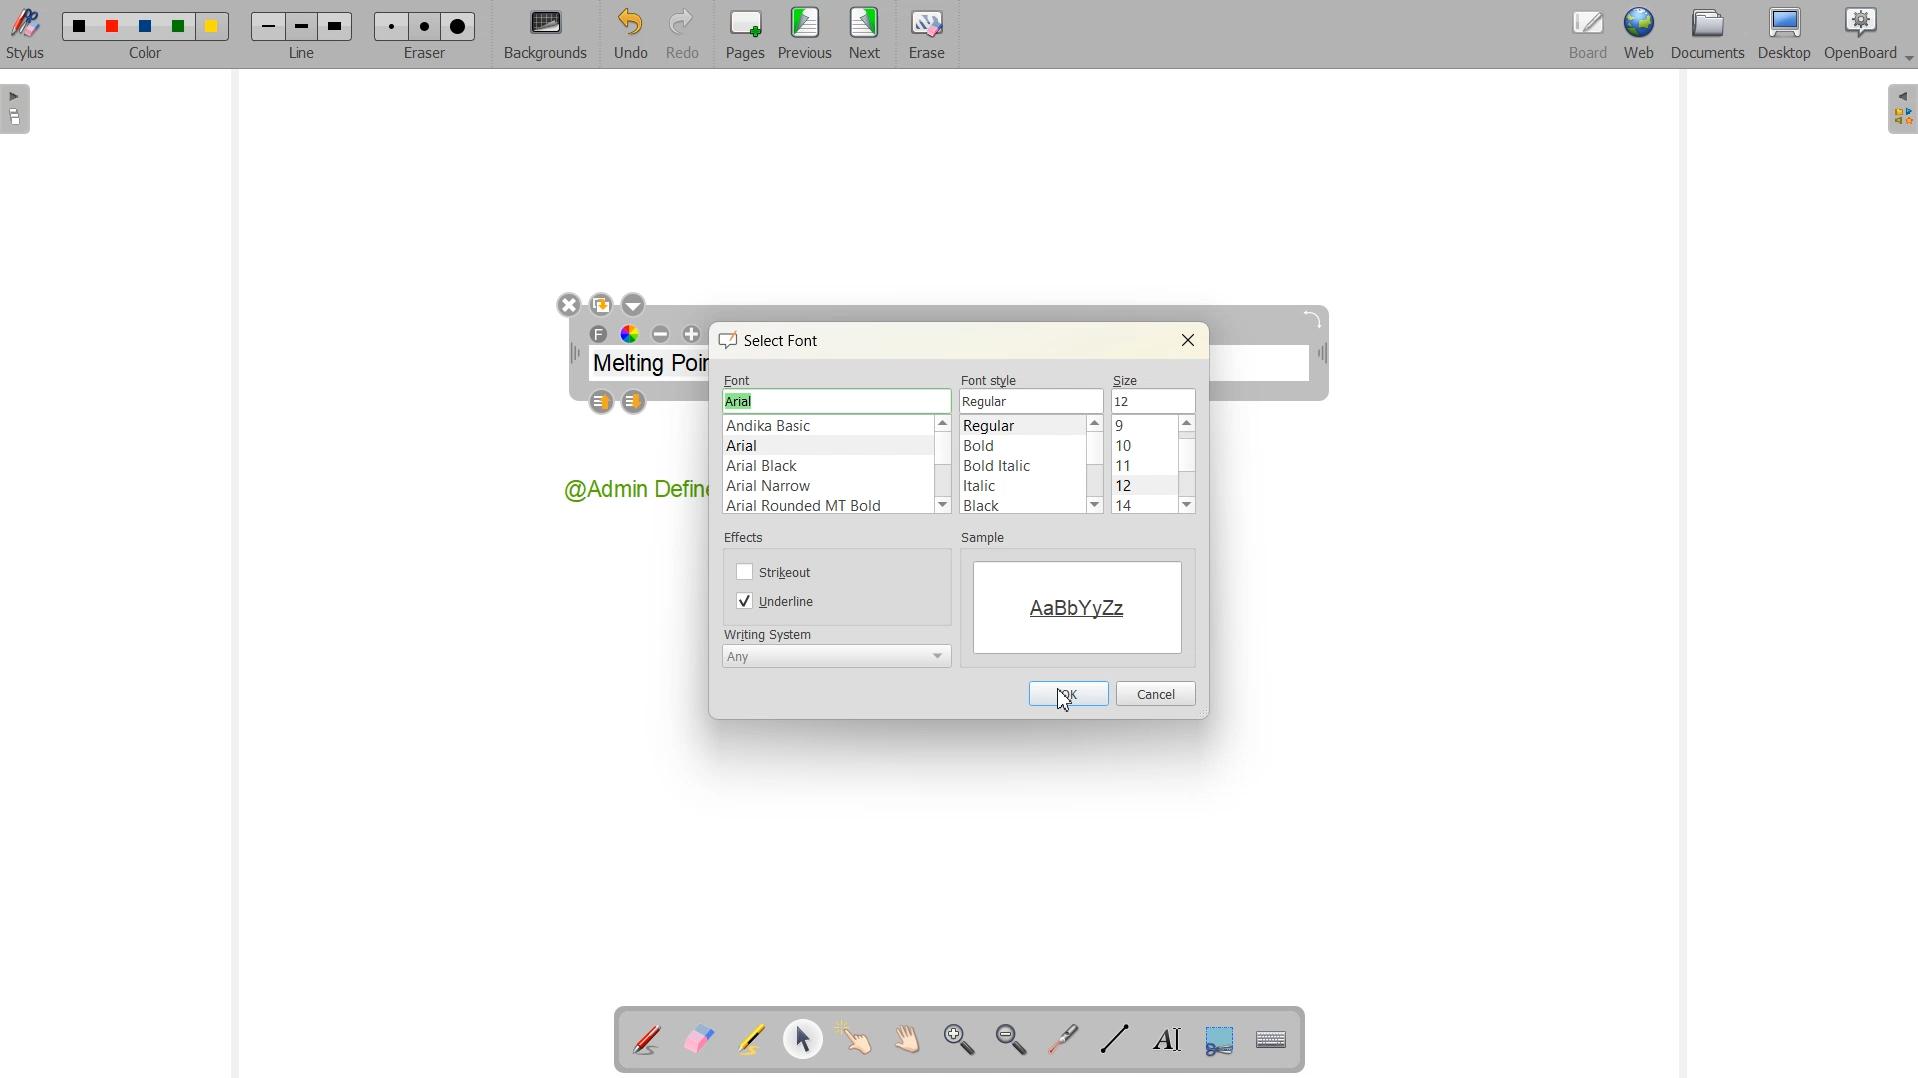 Image resolution: width=1918 pixels, height=1078 pixels. What do you see at coordinates (600, 335) in the screenshot?
I see `Font Text ` at bounding box center [600, 335].